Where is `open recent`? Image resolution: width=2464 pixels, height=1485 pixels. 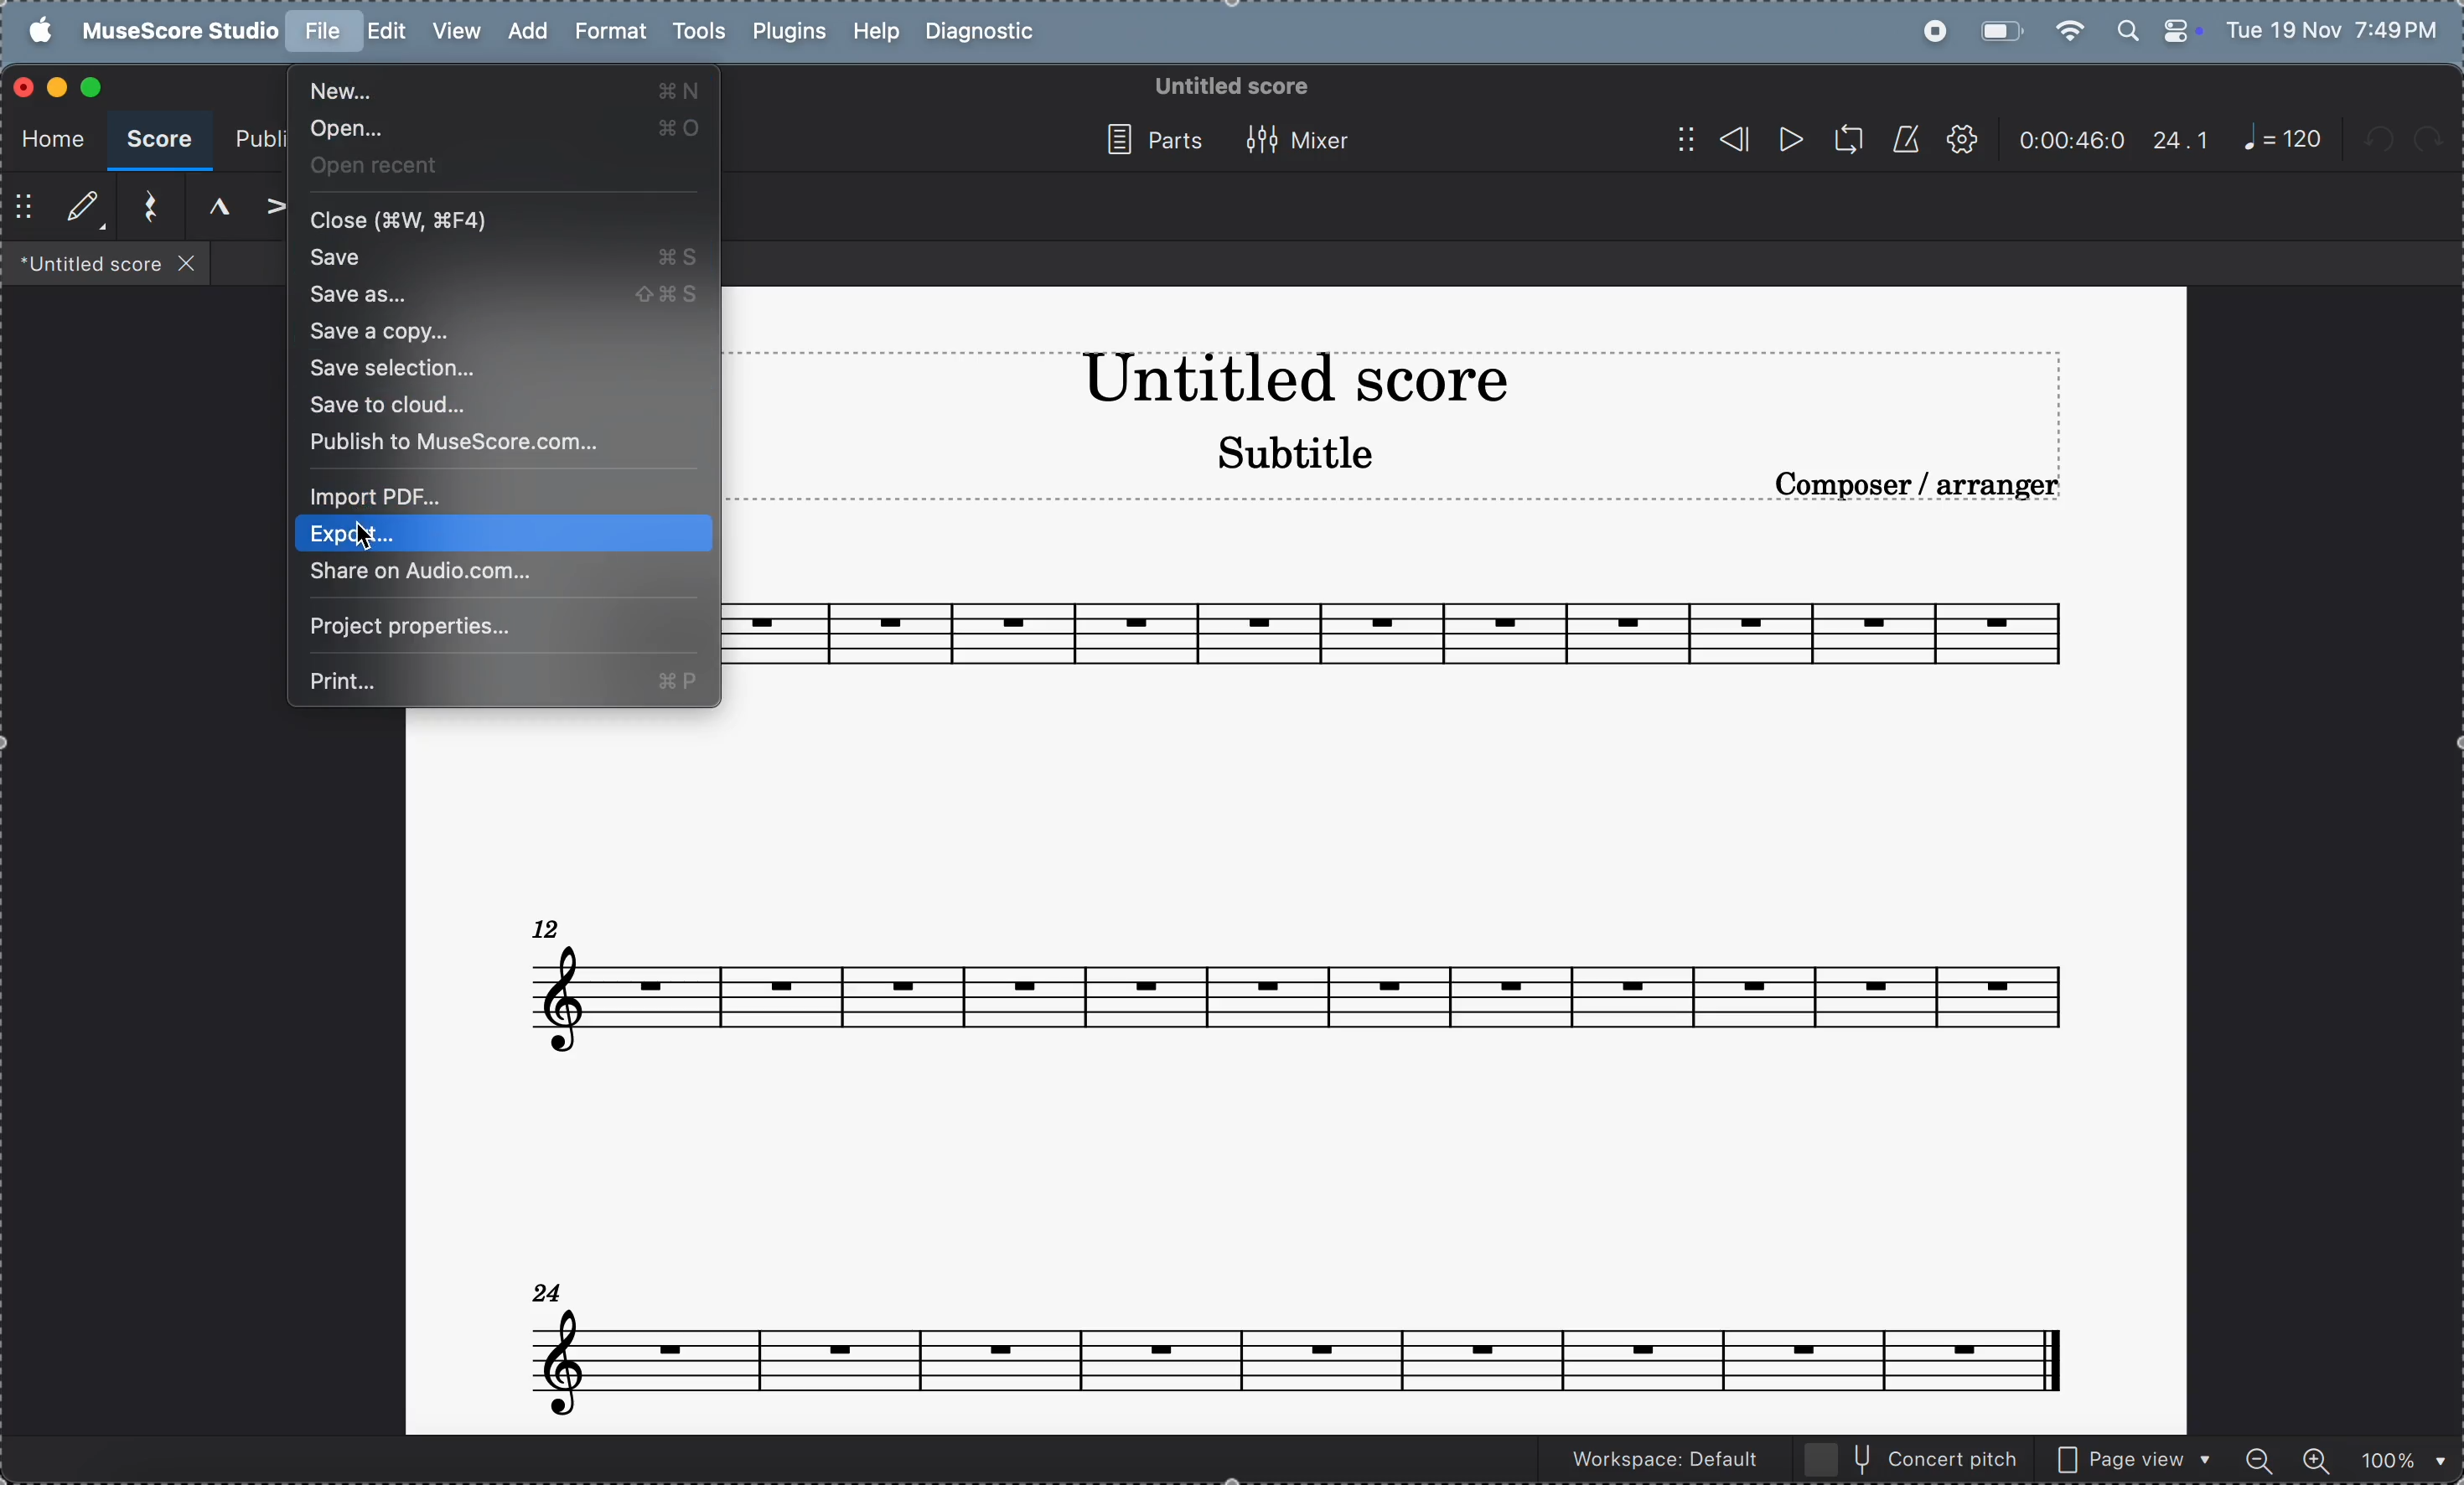 open recent is located at coordinates (499, 165).